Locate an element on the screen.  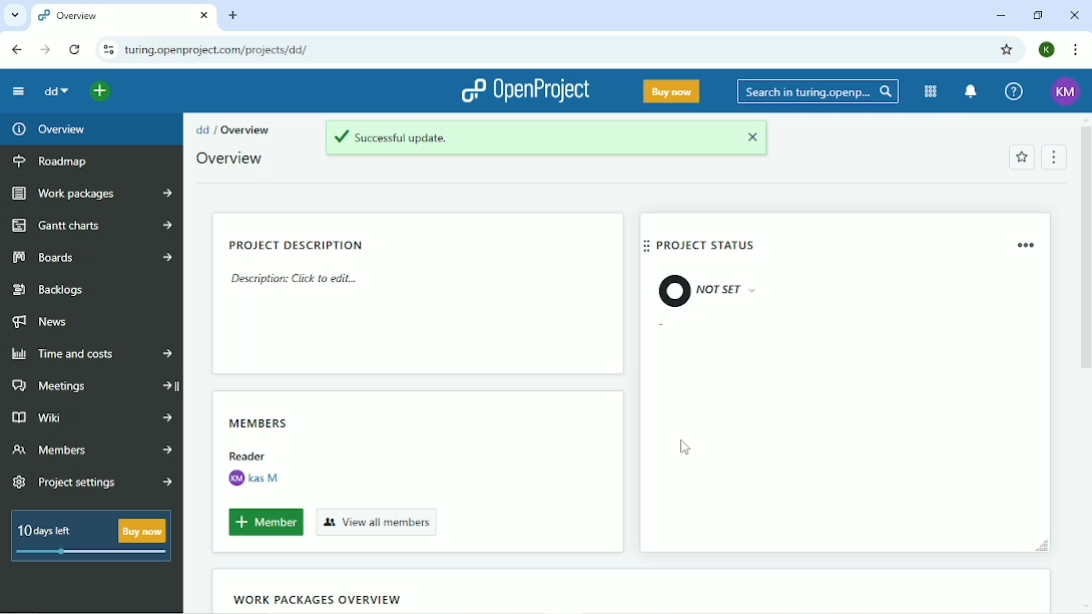
Work packages is located at coordinates (93, 194).